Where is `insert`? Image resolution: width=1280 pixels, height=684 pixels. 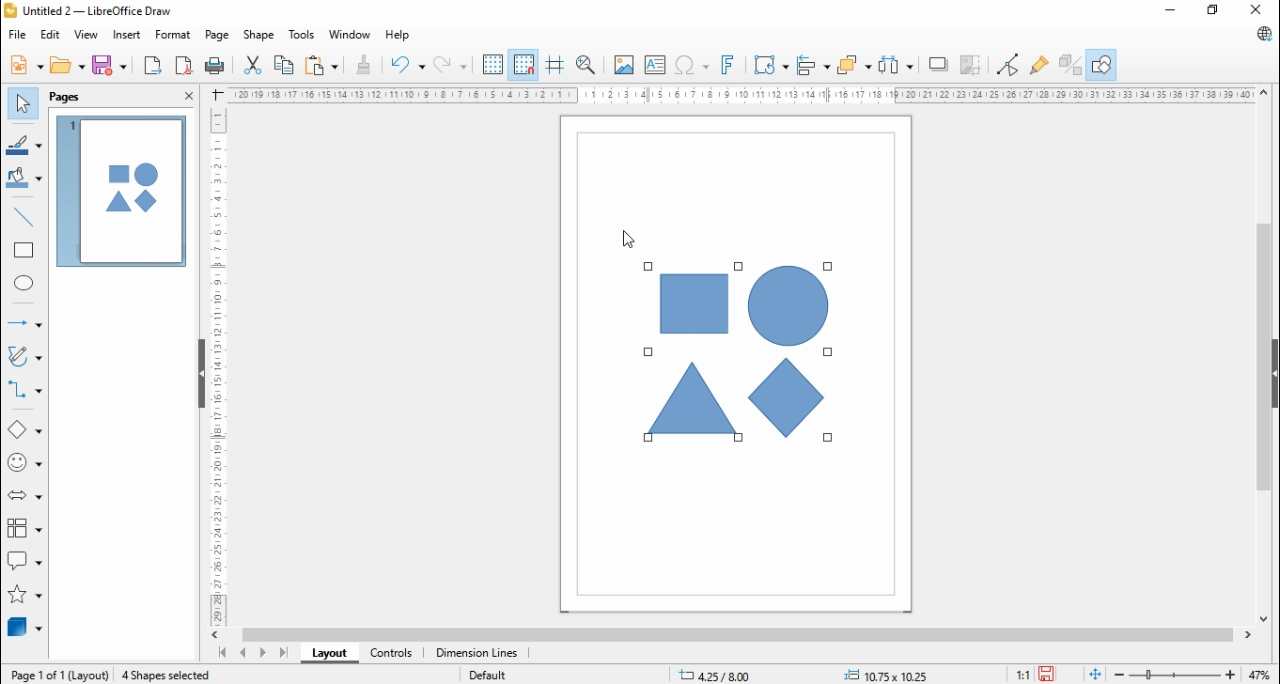 insert is located at coordinates (126, 35).